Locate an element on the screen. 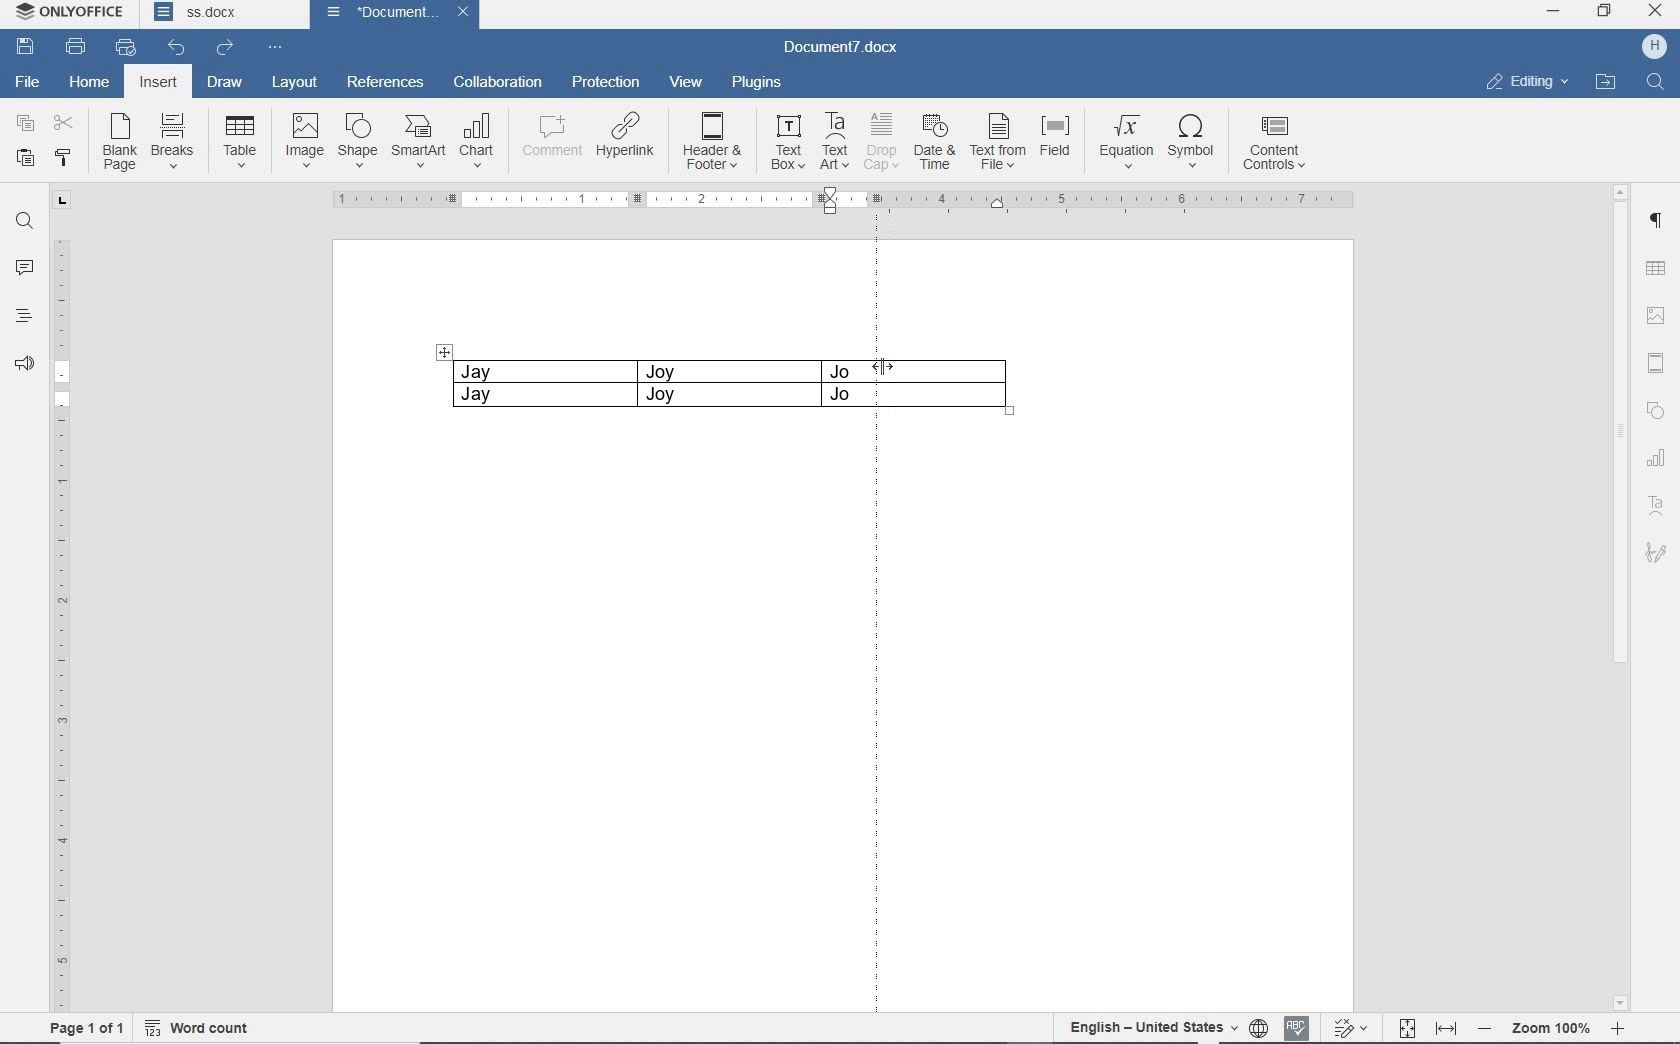  QUICK PRINT is located at coordinates (126, 48).